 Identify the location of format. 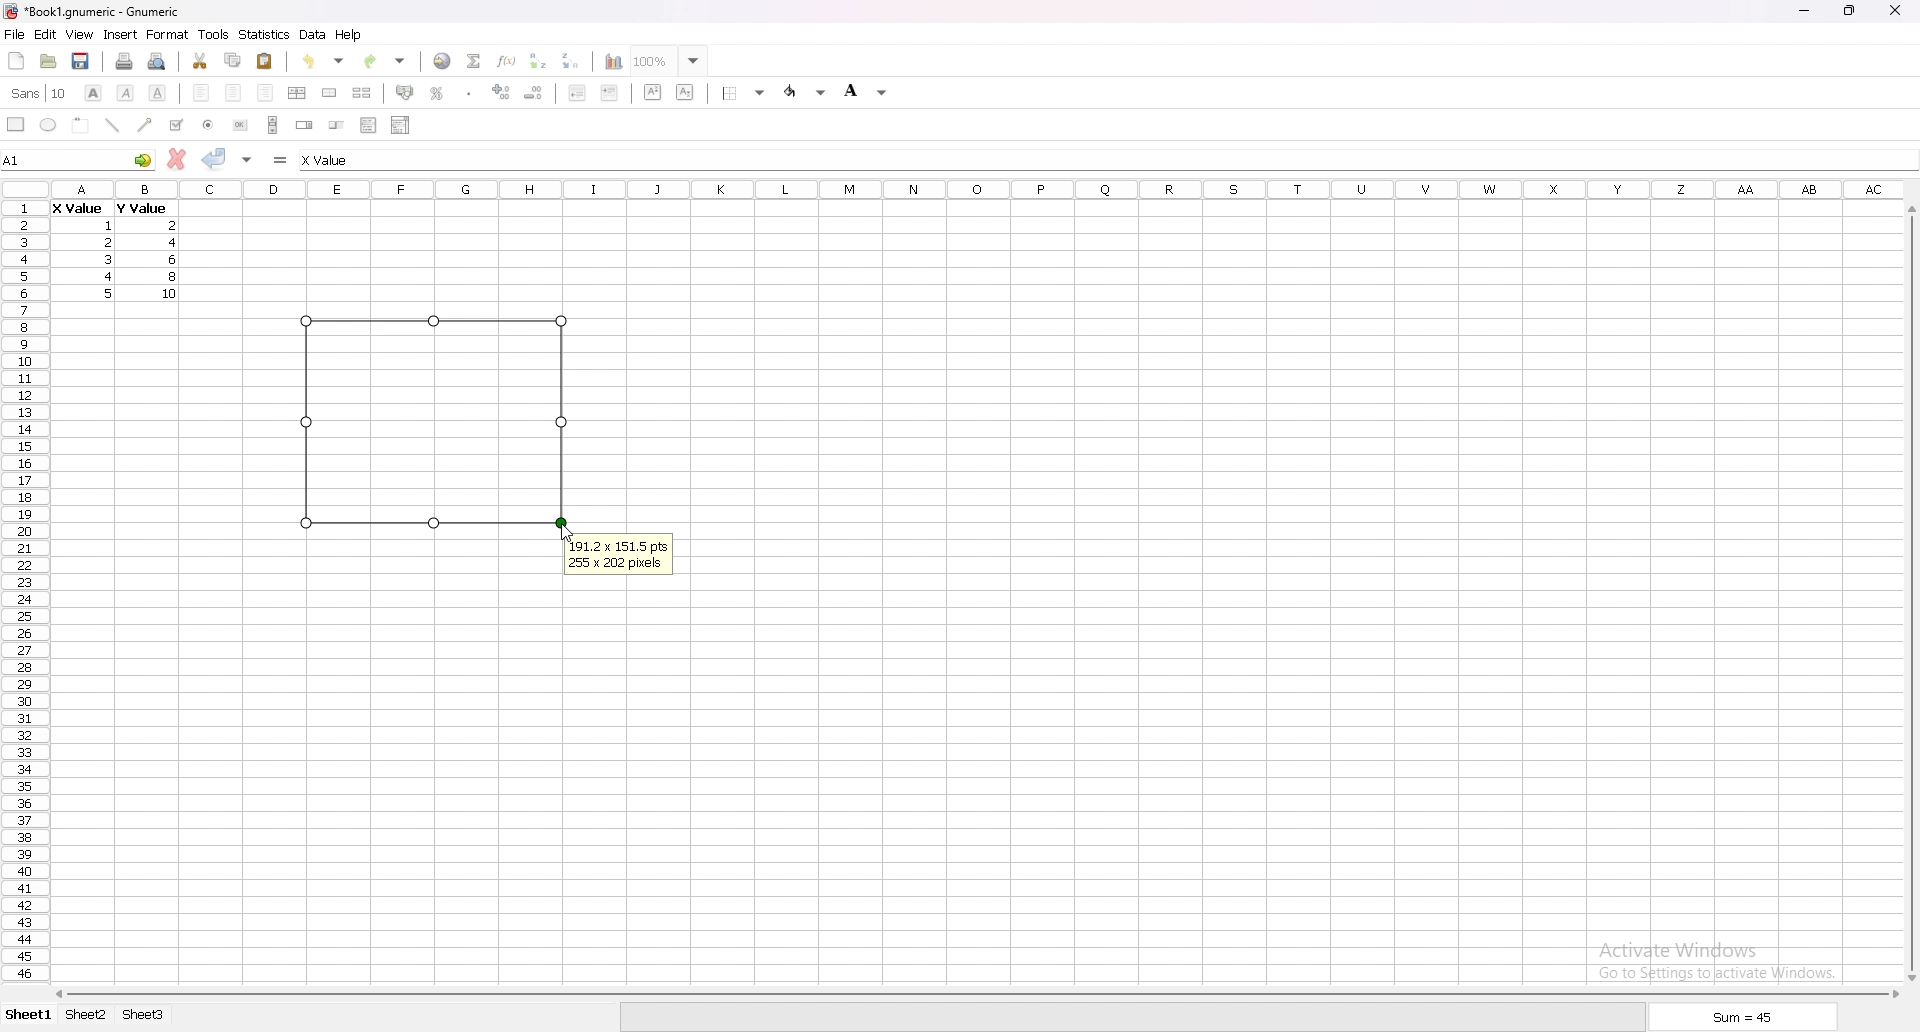
(168, 34).